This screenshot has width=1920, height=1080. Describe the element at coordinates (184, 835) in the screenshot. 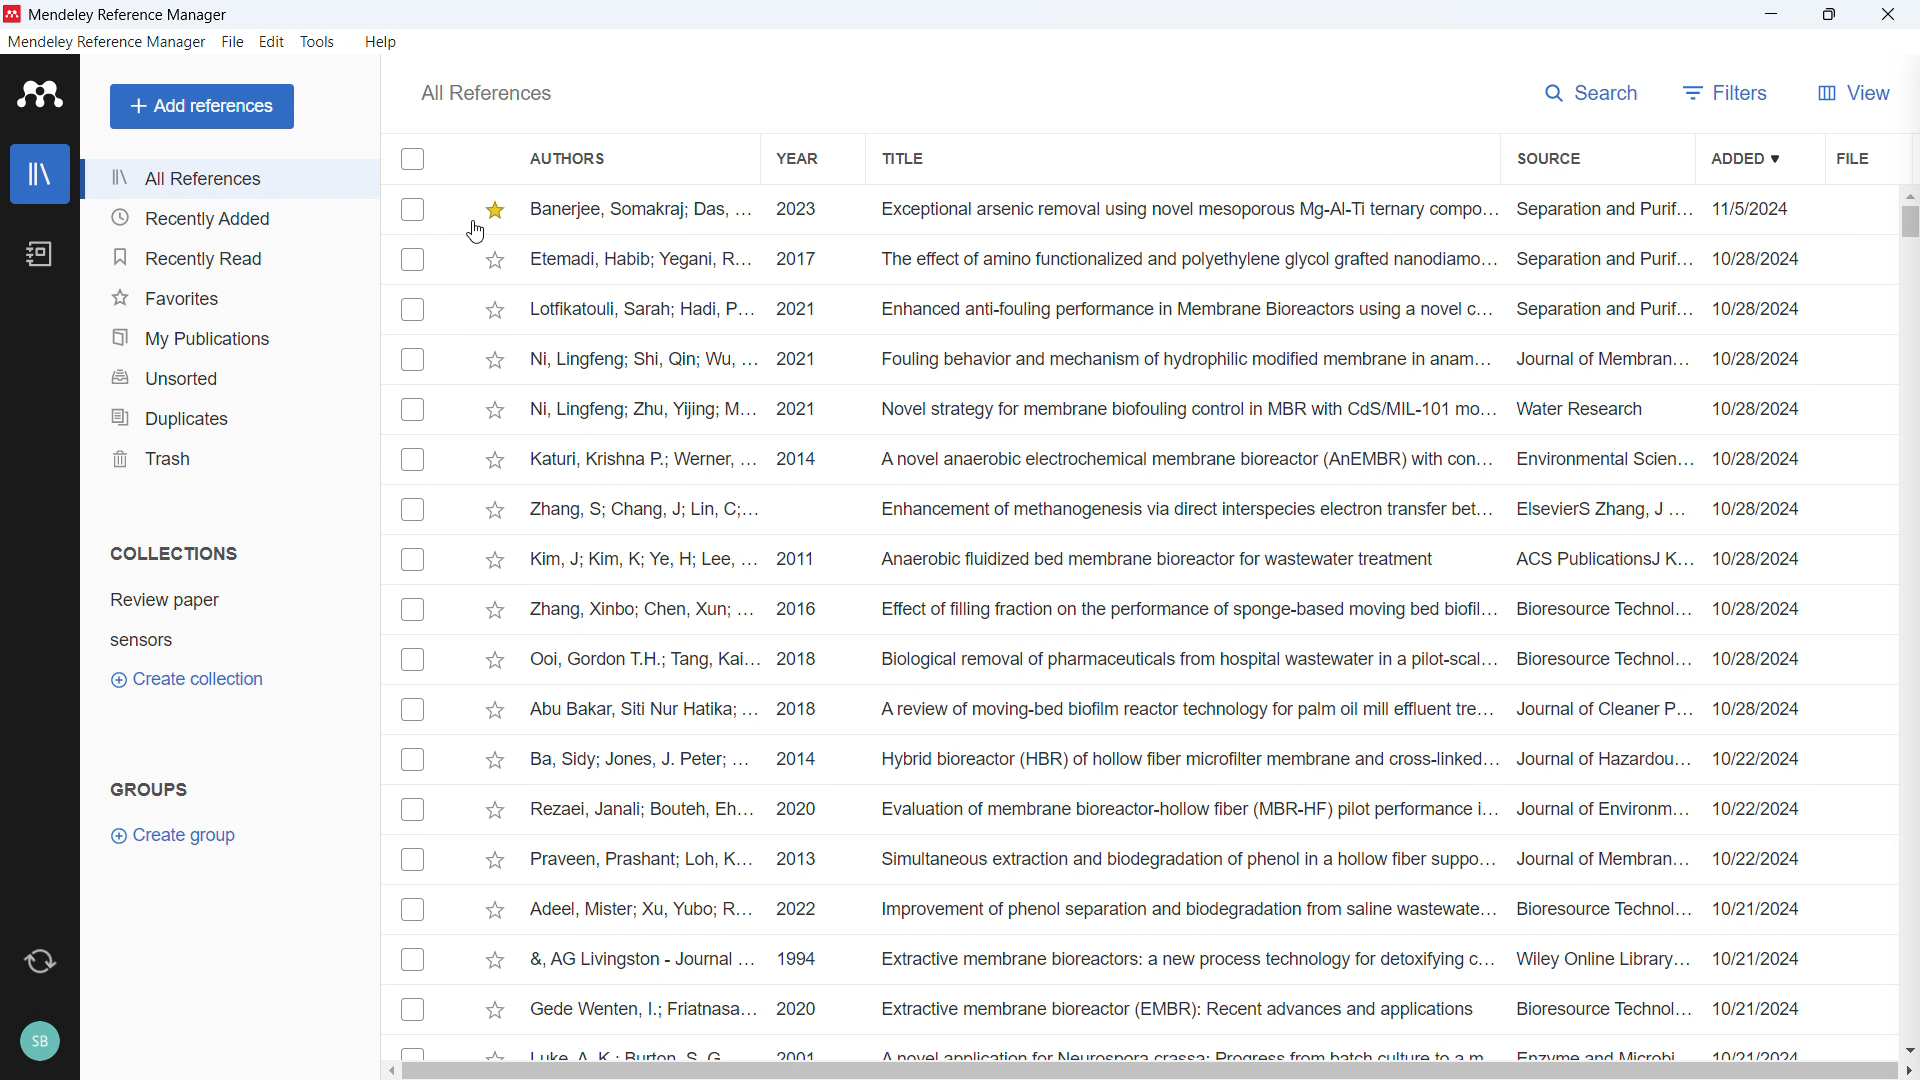

I see `Create group ` at that location.